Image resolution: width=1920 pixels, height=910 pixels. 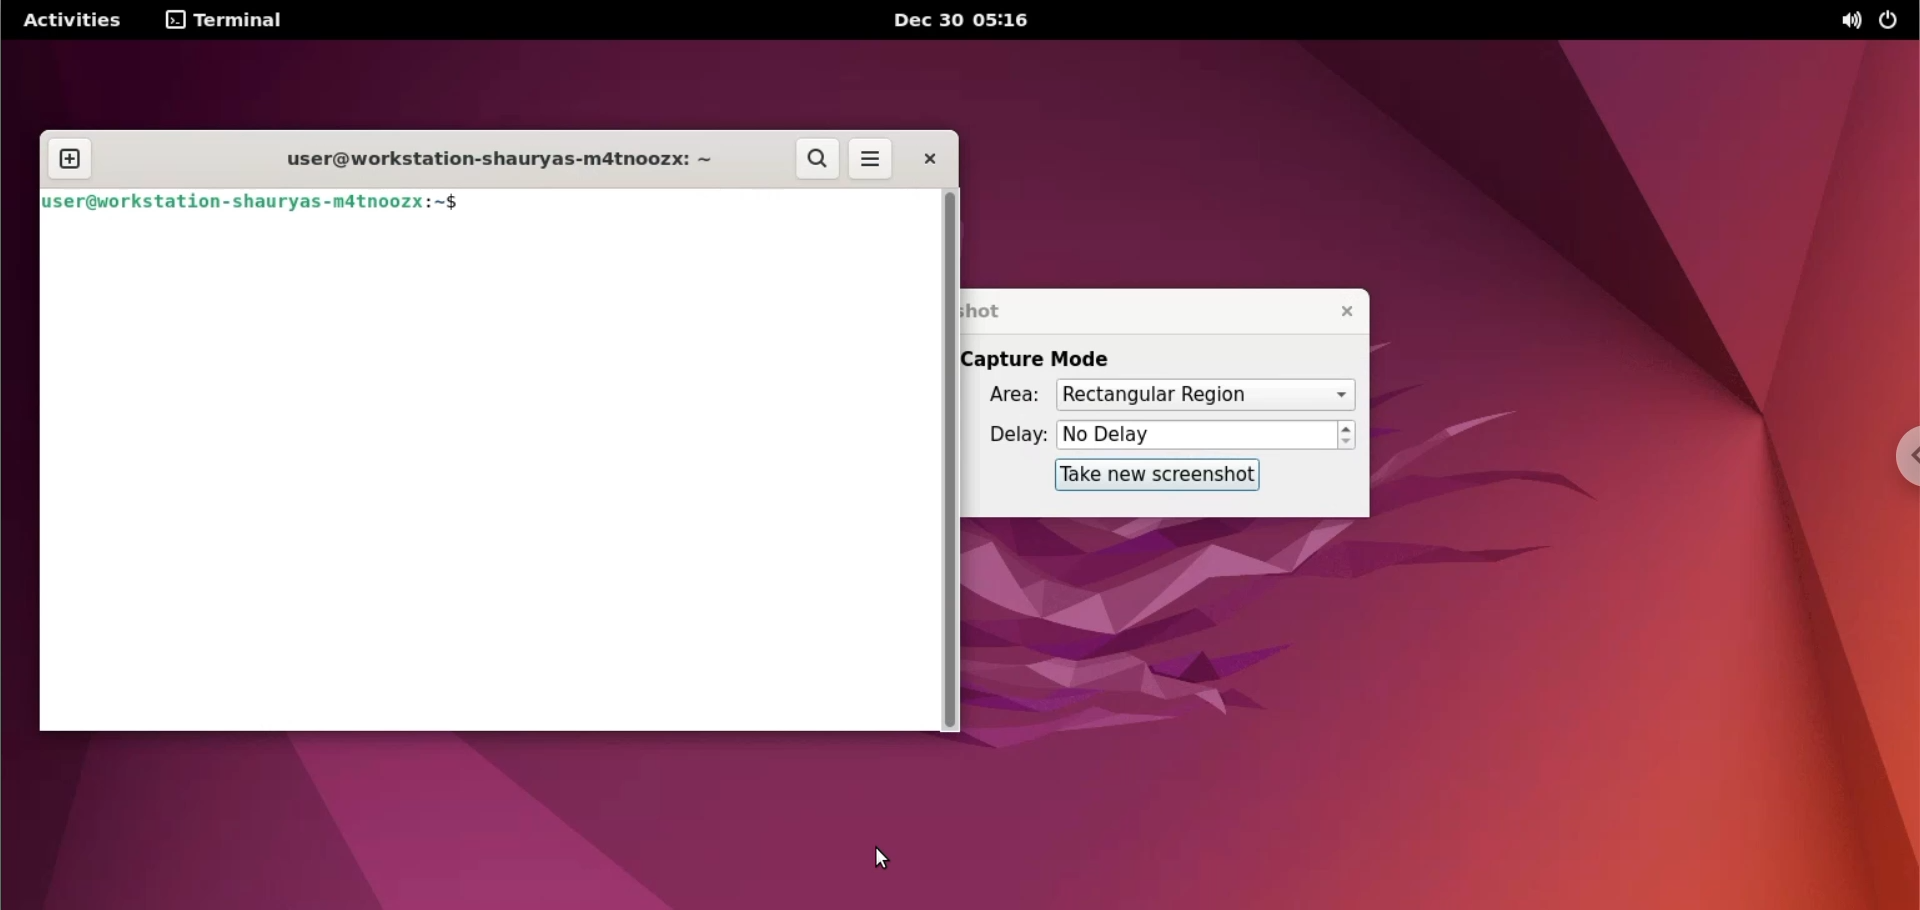 What do you see at coordinates (1341, 311) in the screenshot?
I see `close ` at bounding box center [1341, 311].